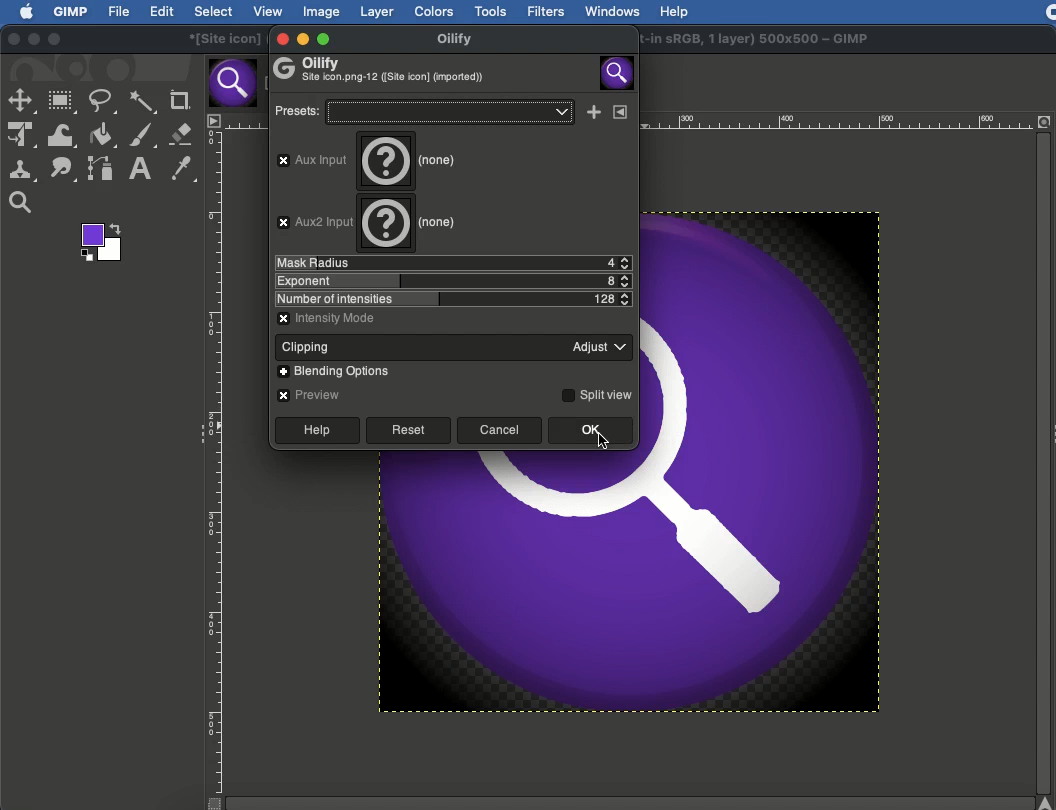 This screenshot has width=1056, height=810. Describe the element at coordinates (71, 12) in the screenshot. I see `GIMP` at that location.